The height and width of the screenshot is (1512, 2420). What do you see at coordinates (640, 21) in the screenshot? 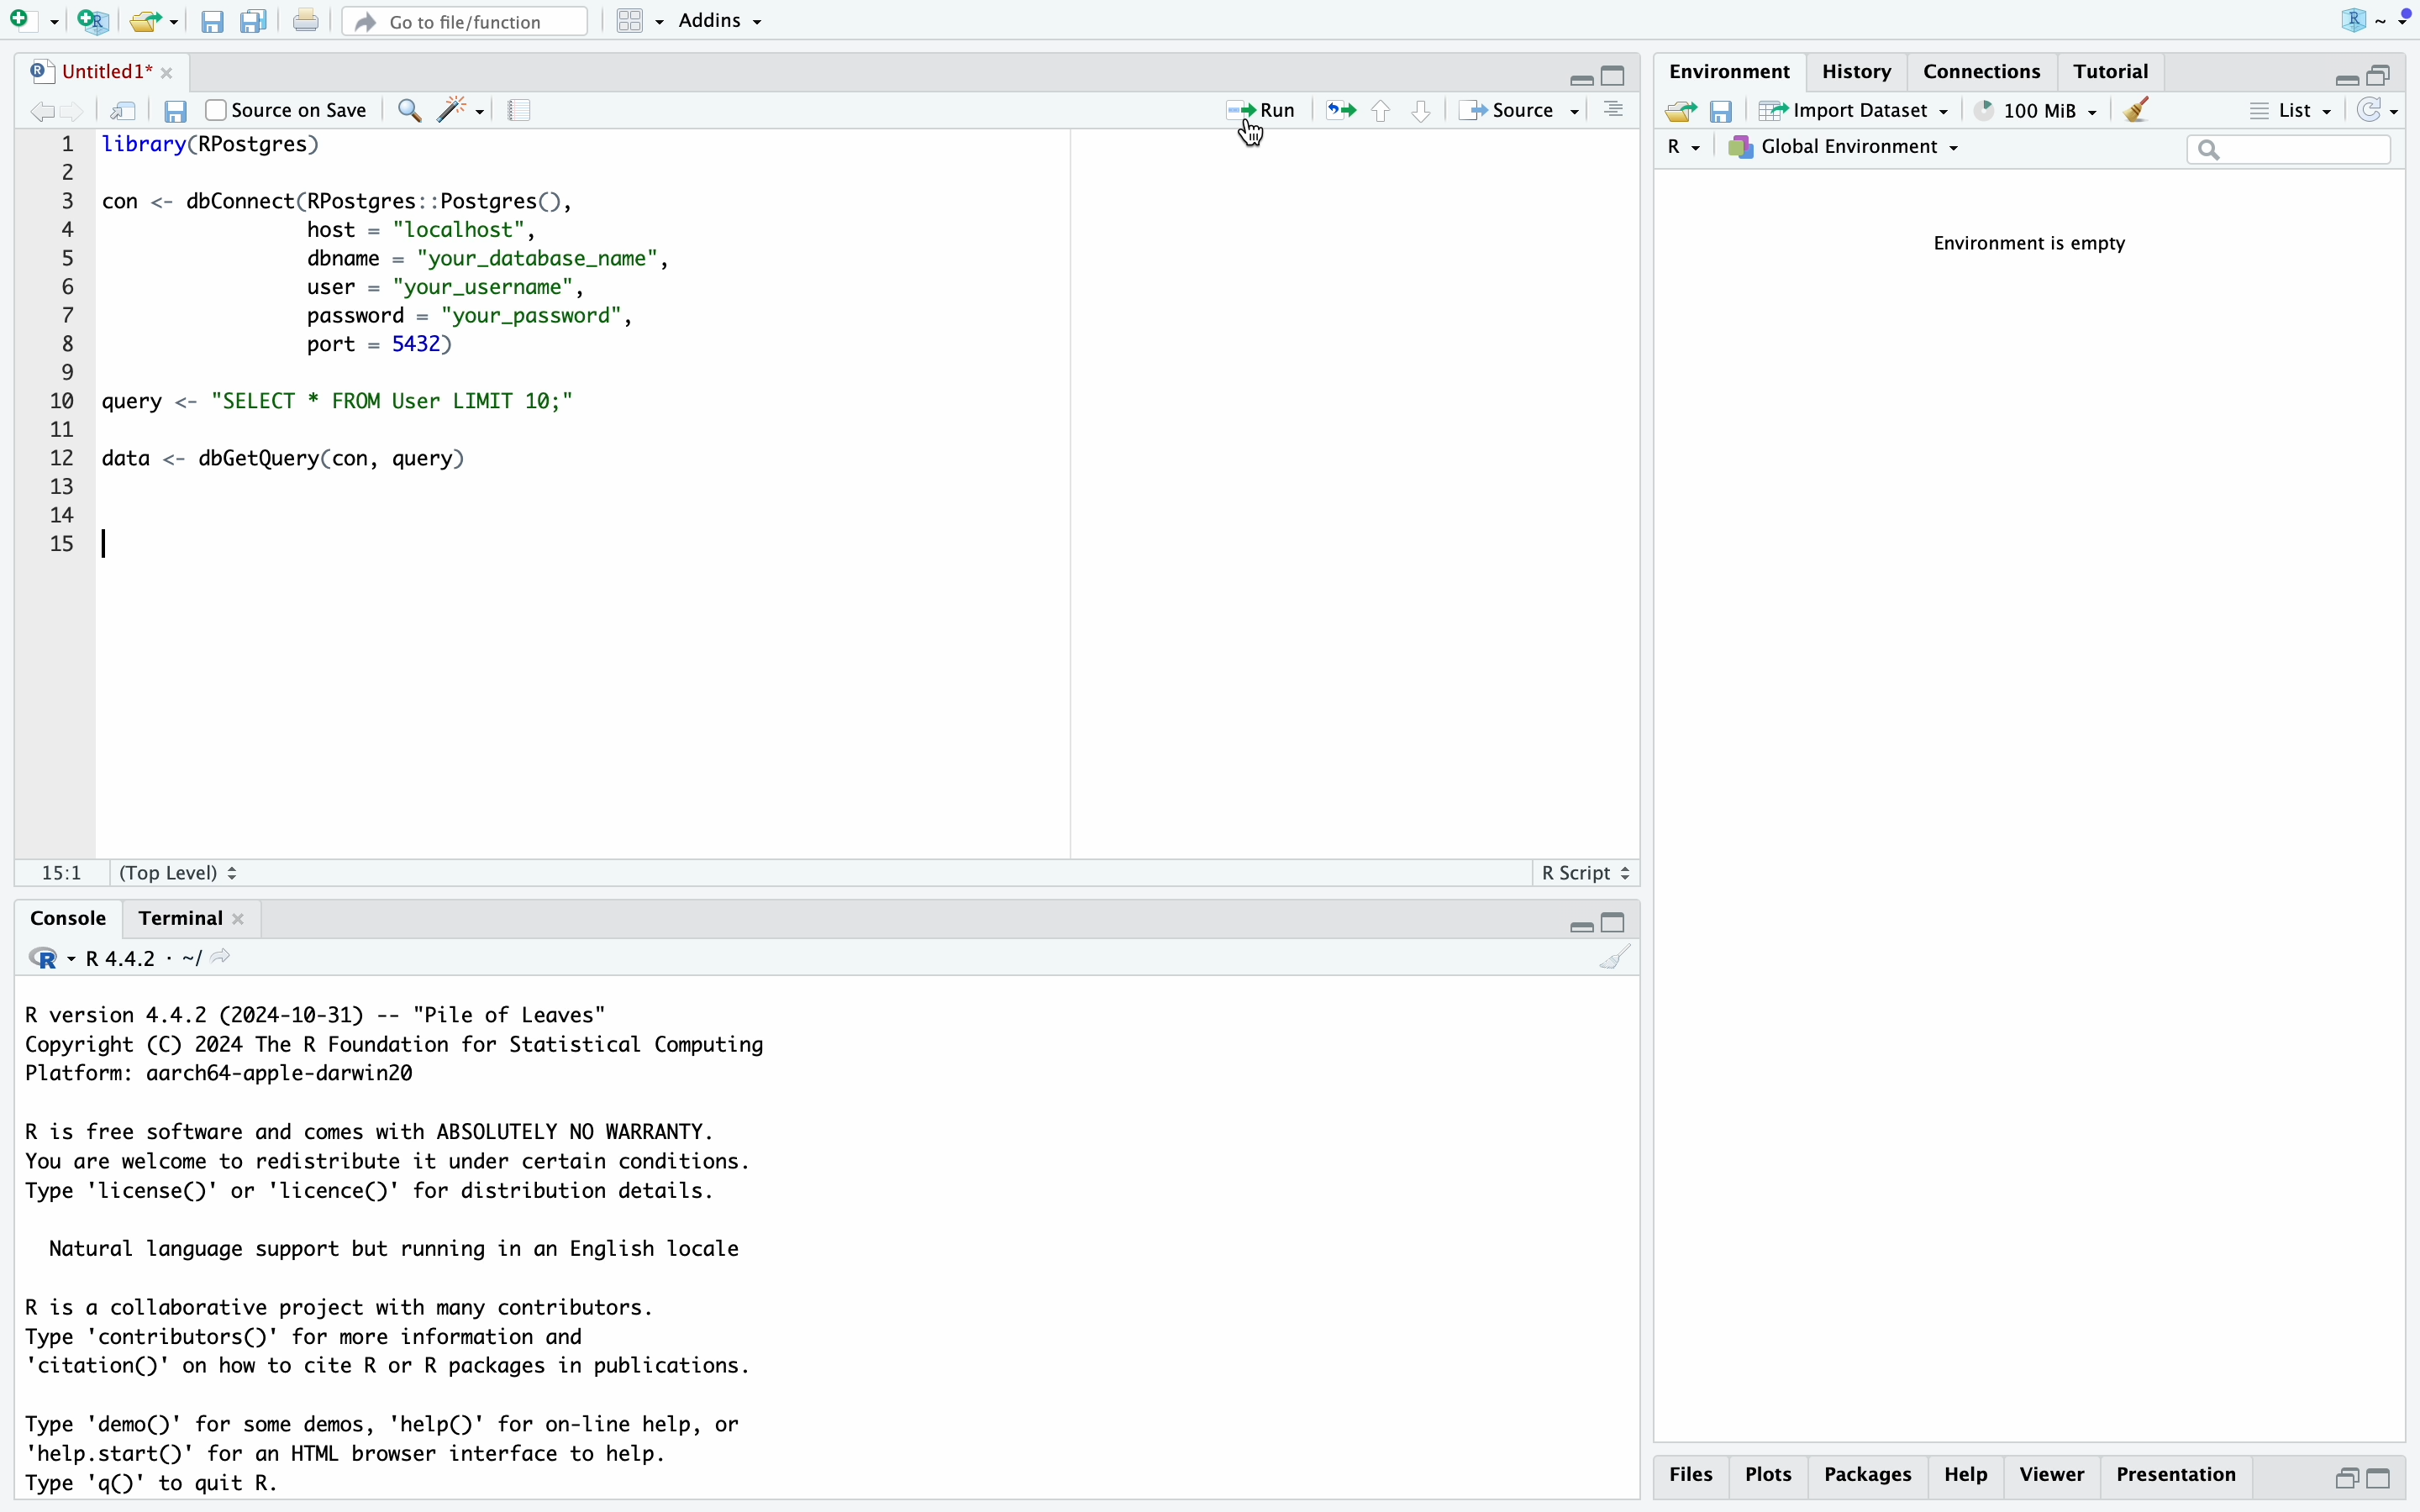
I see `workspace panes` at bounding box center [640, 21].